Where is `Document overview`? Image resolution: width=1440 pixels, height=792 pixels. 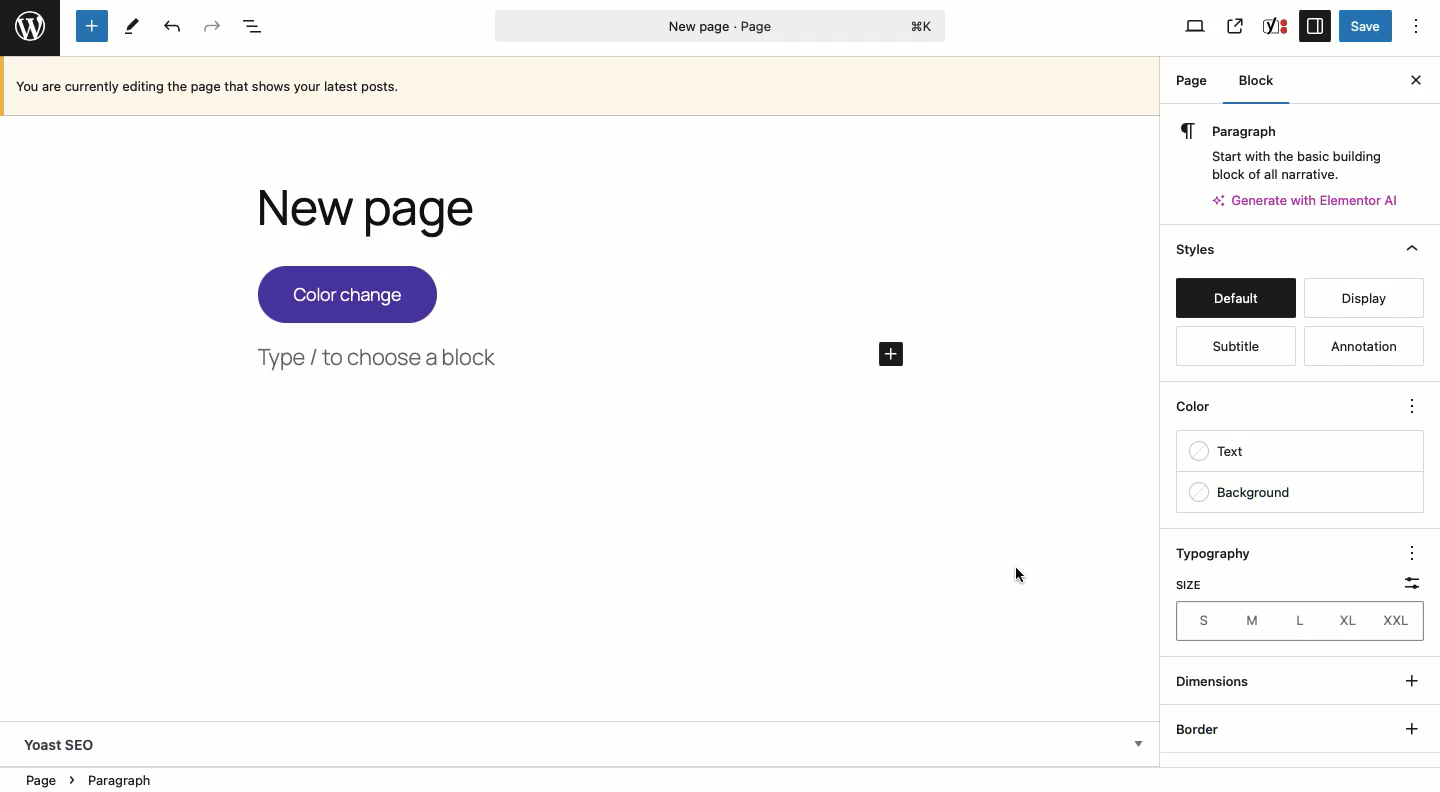 Document overview is located at coordinates (256, 28).